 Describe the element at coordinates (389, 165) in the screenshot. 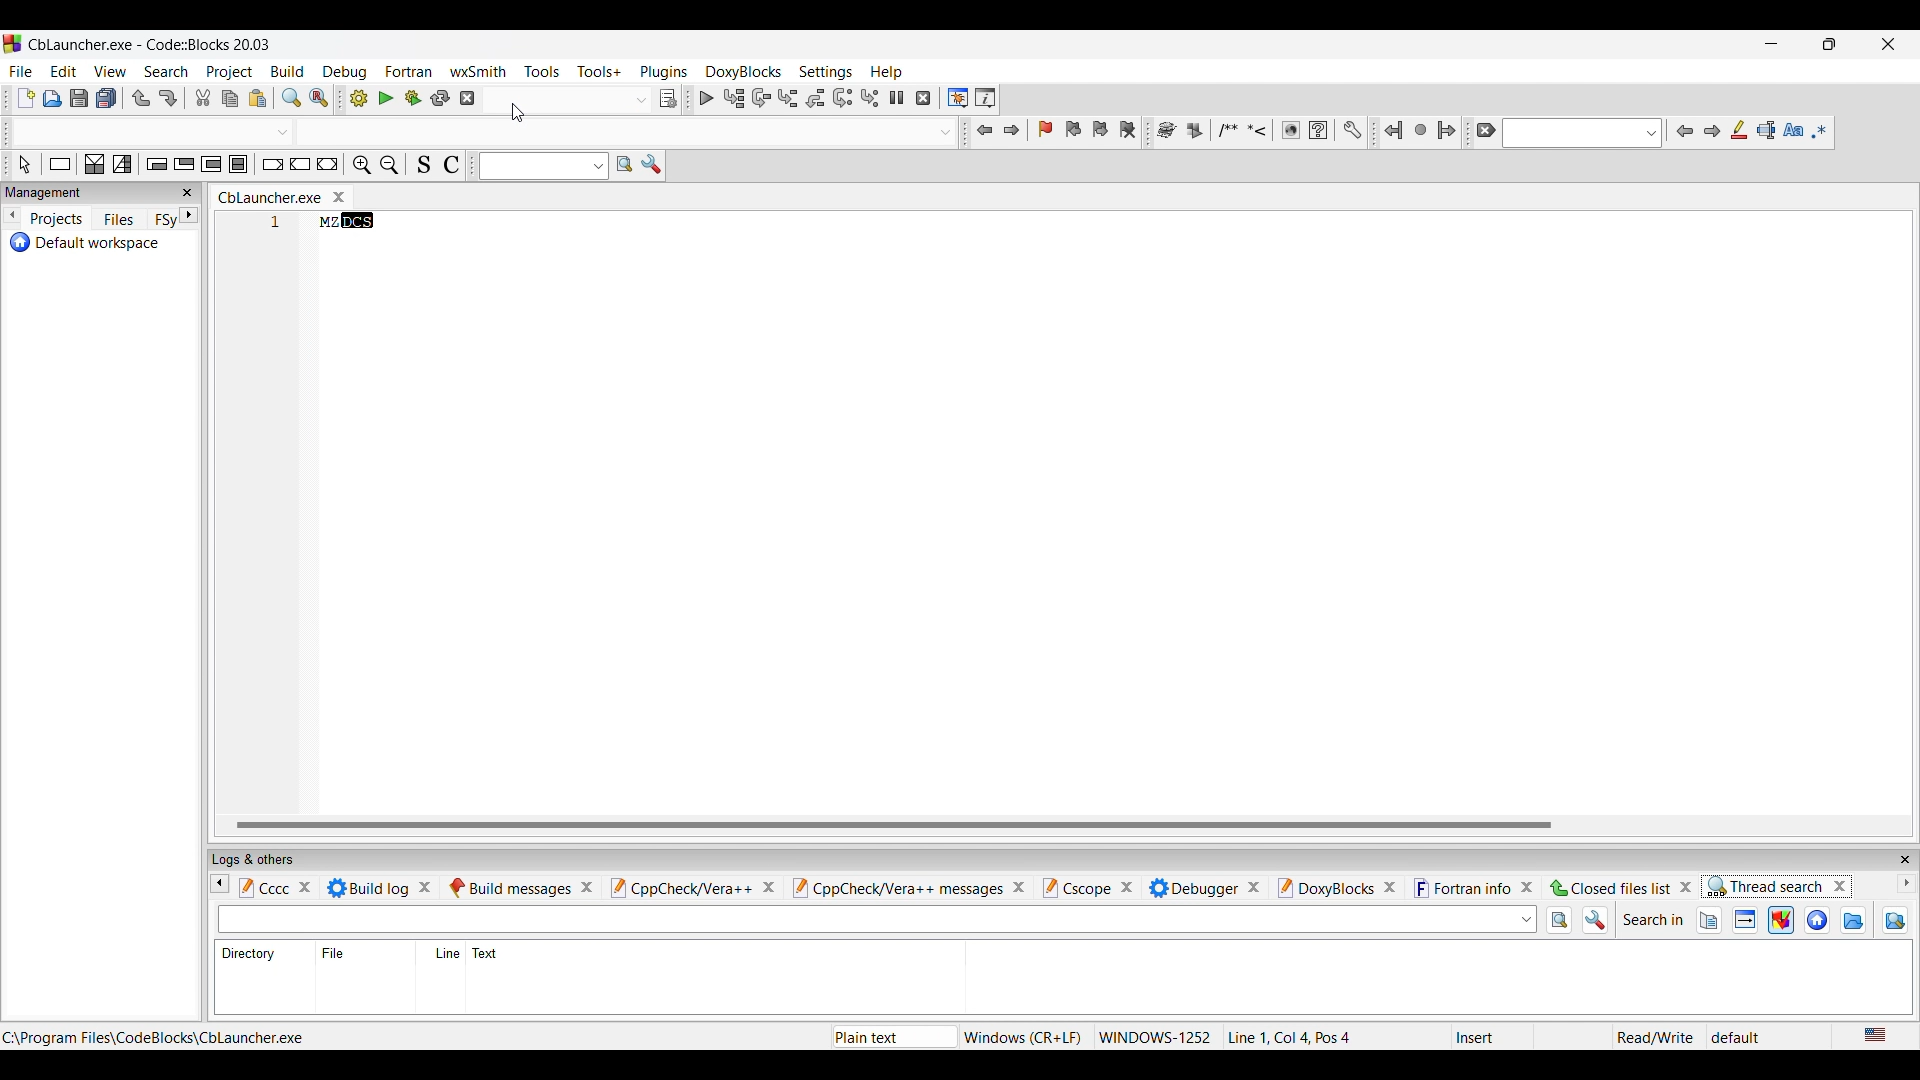

I see `Zoom out` at that location.